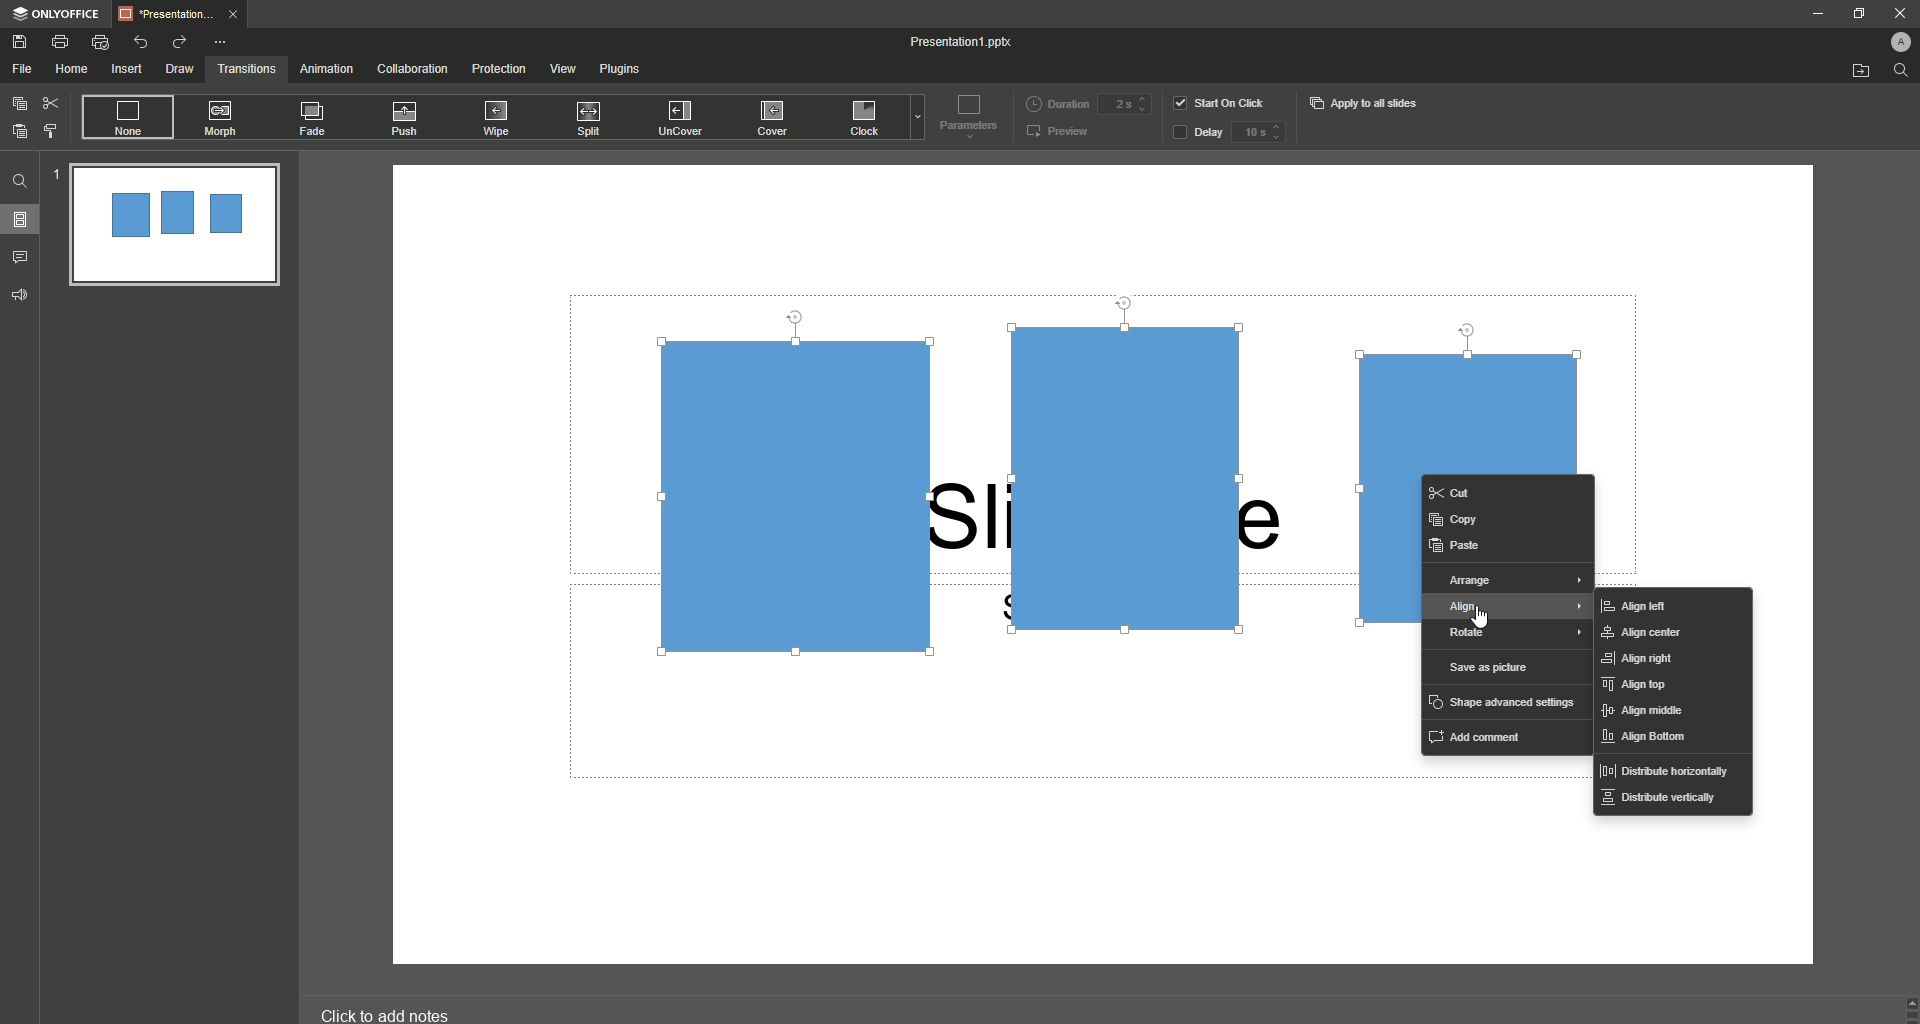 Image resolution: width=1920 pixels, height=1024 pixels. Describe the element at coordinates (1485, 388) in the screenshot. I see `shape 3 selected` at that location.